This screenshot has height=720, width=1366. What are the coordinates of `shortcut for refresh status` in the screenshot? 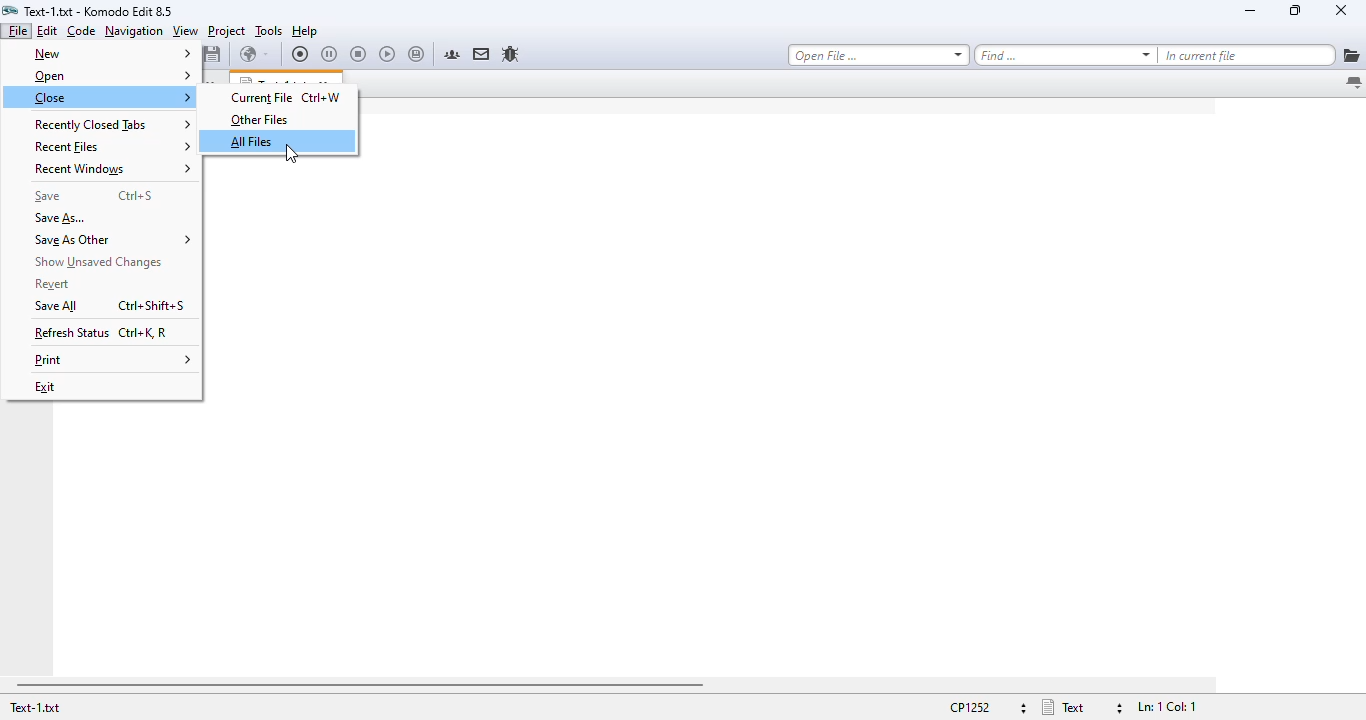 It's located at (143, 333).